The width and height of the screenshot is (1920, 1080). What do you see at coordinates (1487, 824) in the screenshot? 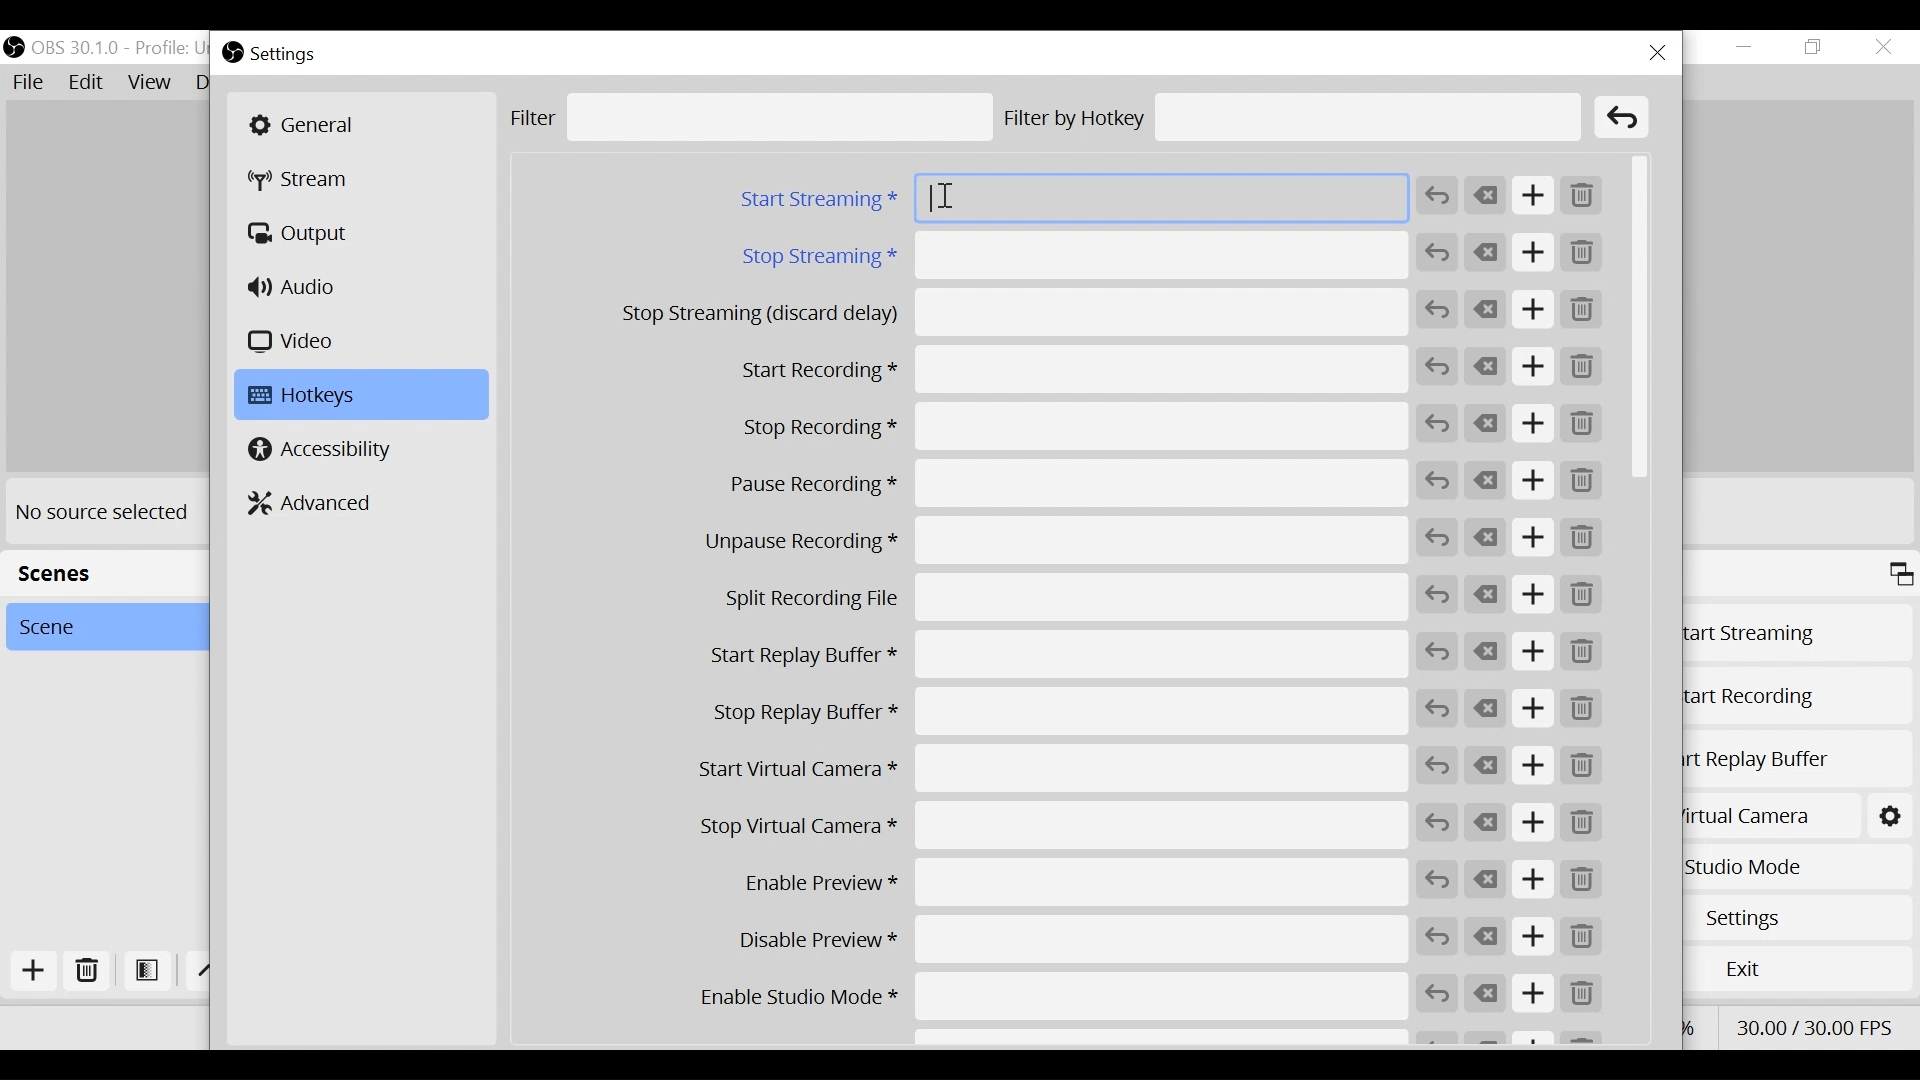
I see `Clear` at bounding box center [1487, 824].